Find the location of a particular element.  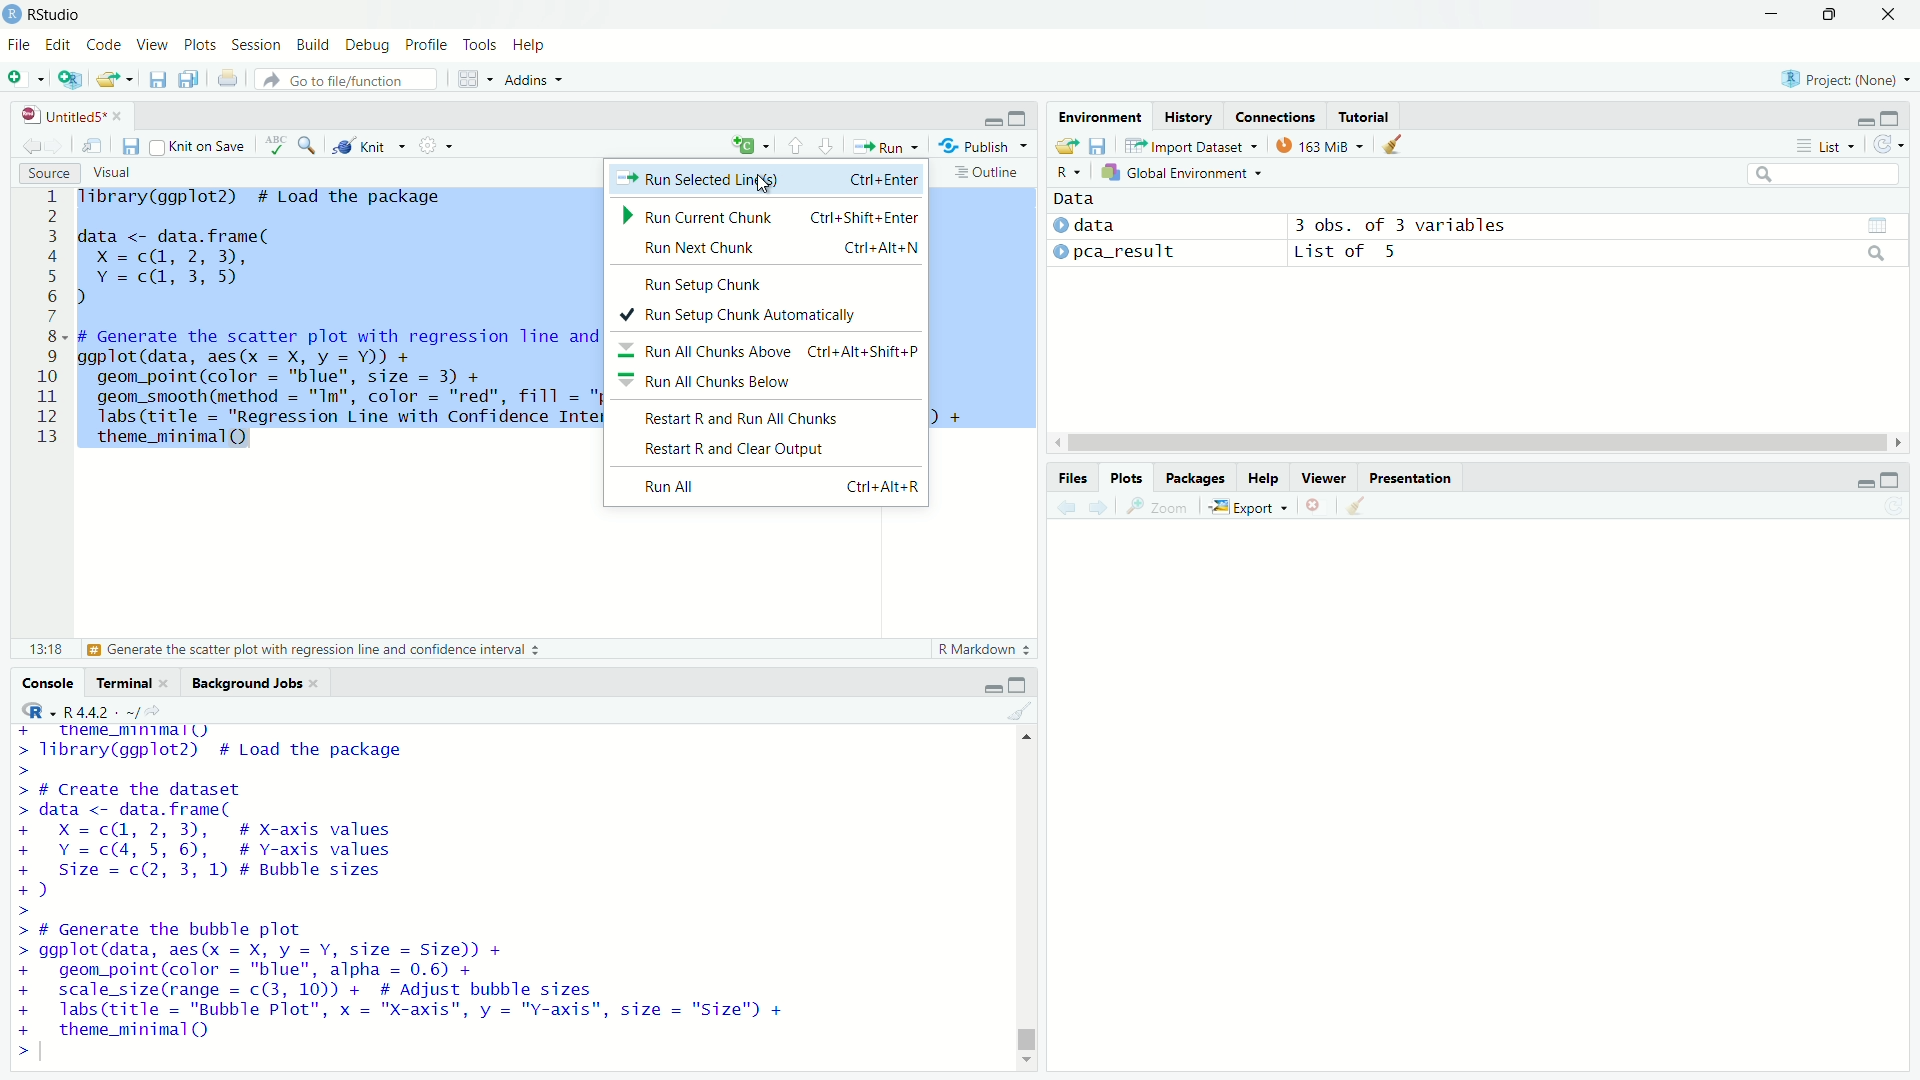

Find/Replace is located at coordinates (307, 145).